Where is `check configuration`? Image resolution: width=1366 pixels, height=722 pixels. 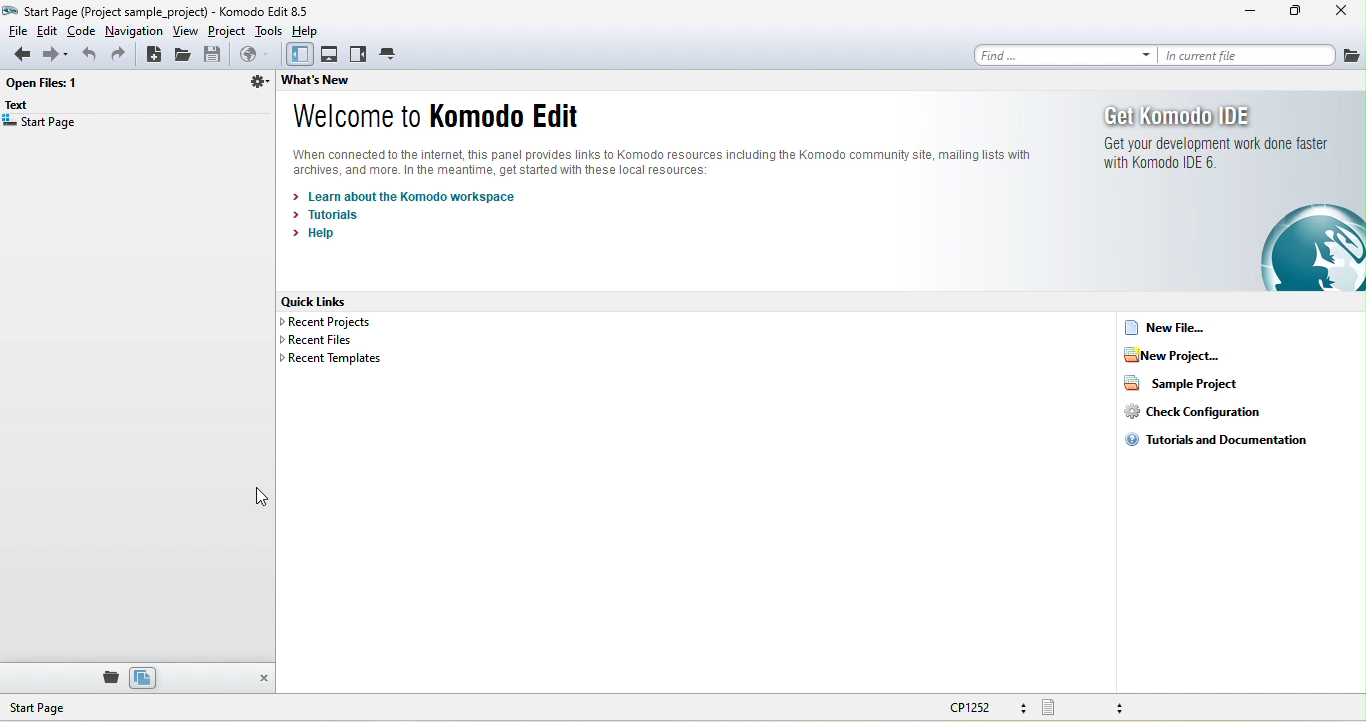 check configuration is located at coordinates (1192, 411).